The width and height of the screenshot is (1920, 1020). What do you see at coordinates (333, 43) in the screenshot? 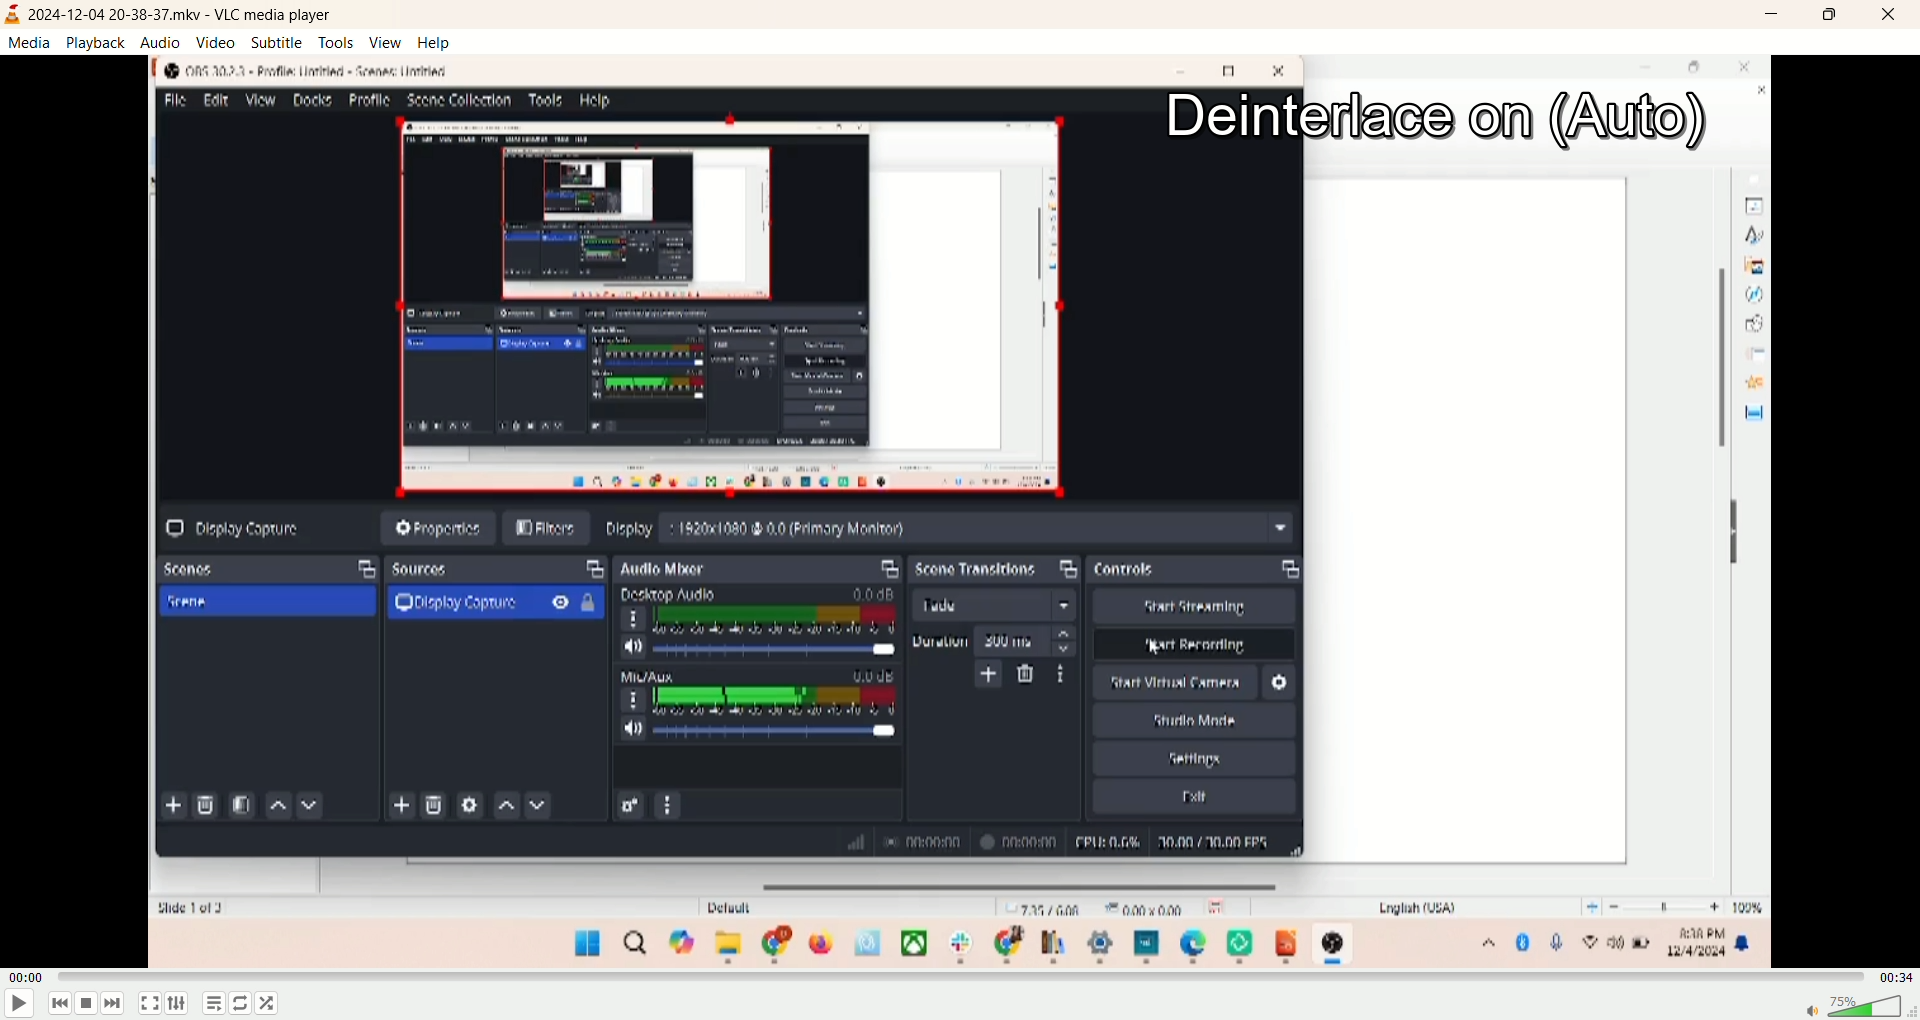
I see `tools` at bounding box center [333, 43].